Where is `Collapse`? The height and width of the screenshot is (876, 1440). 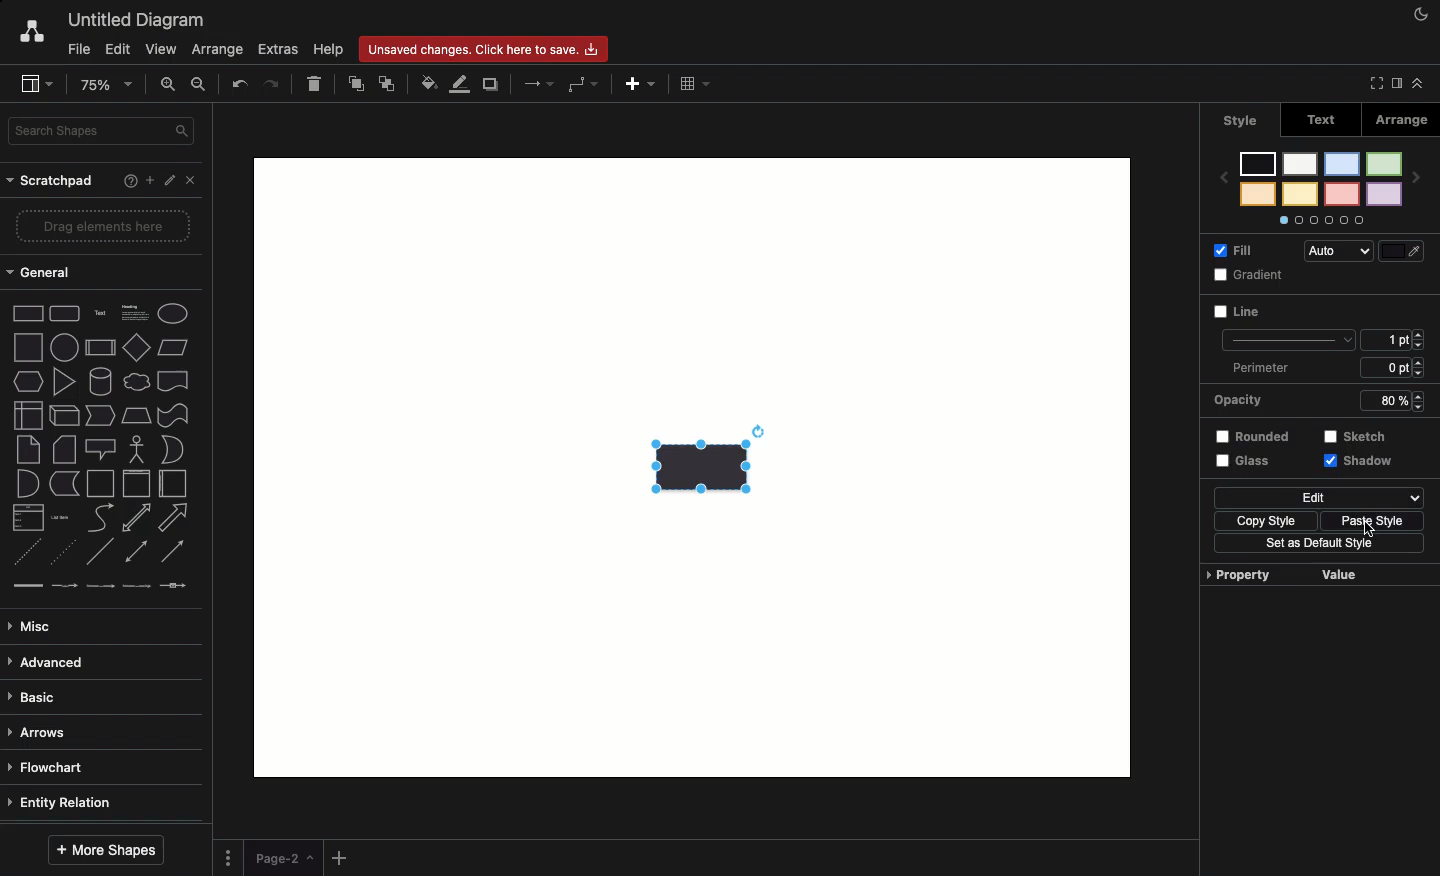 Collapse is located at coordinates (1417, 84).